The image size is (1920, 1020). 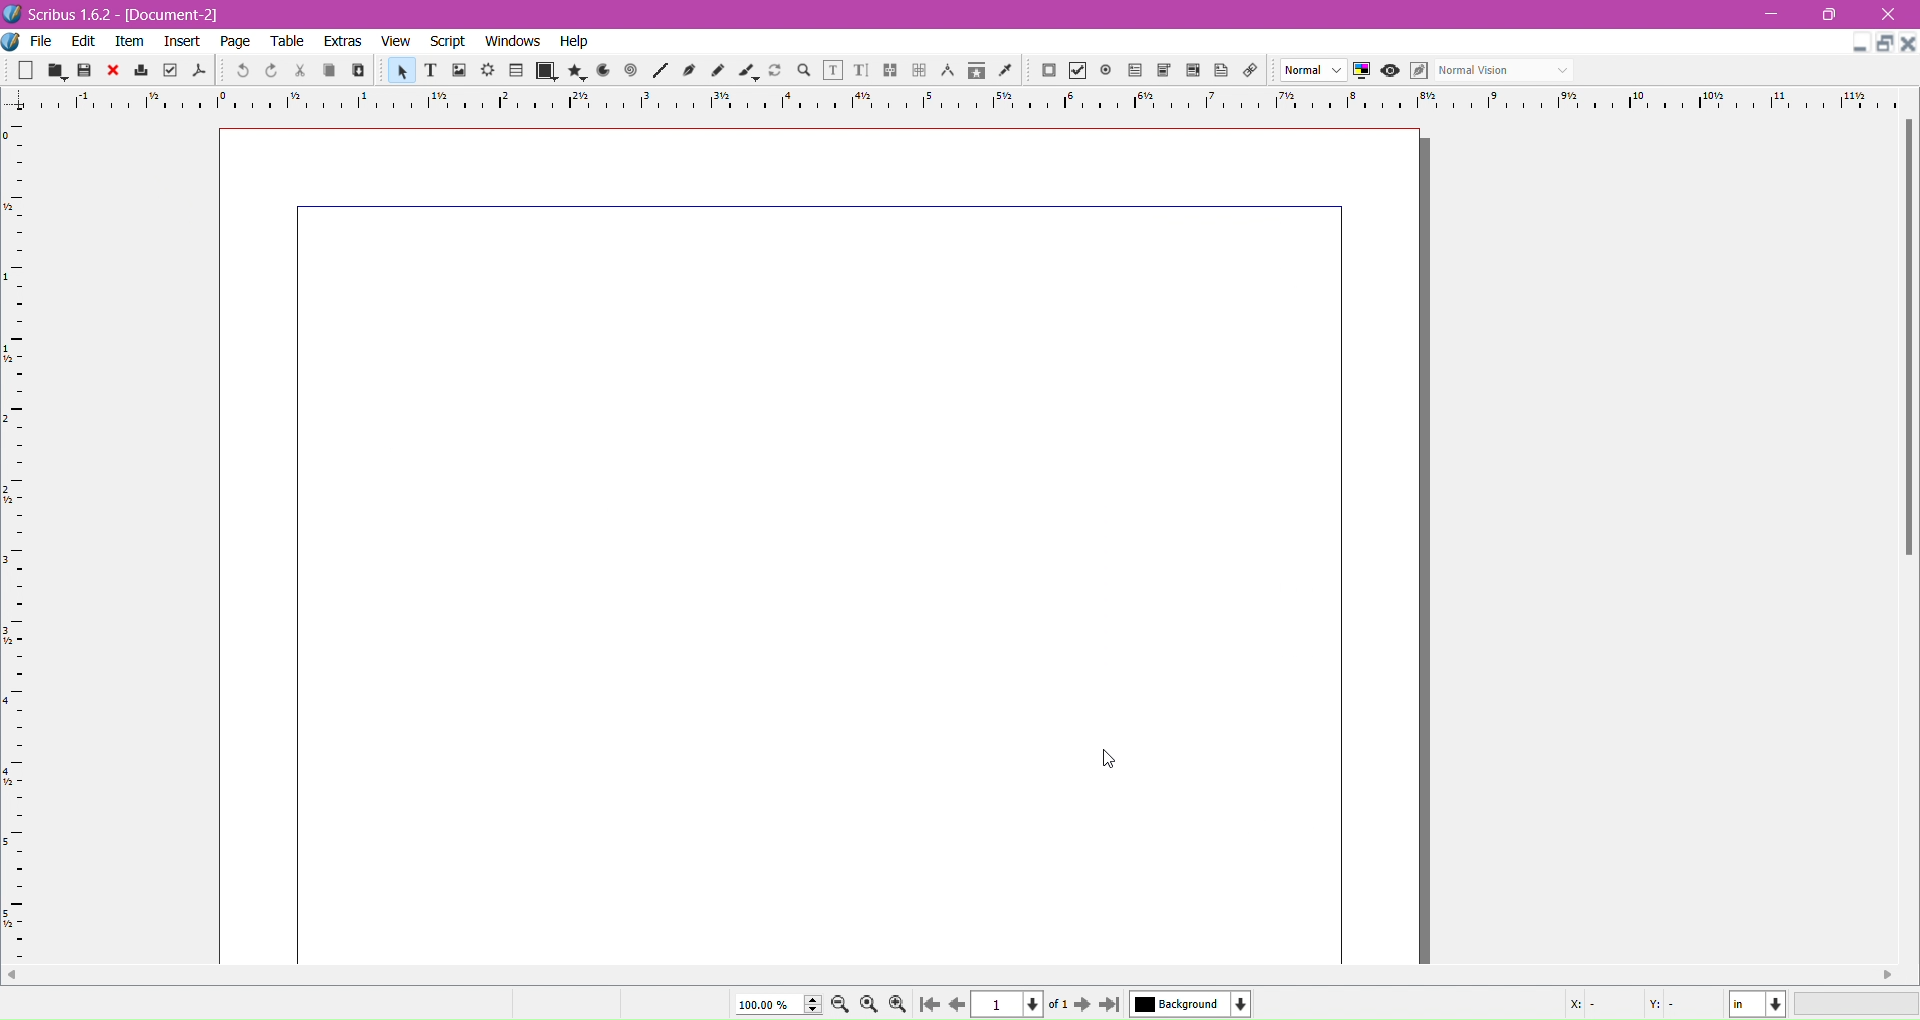 I want to click on cursor, so click(x=1102, y=760).